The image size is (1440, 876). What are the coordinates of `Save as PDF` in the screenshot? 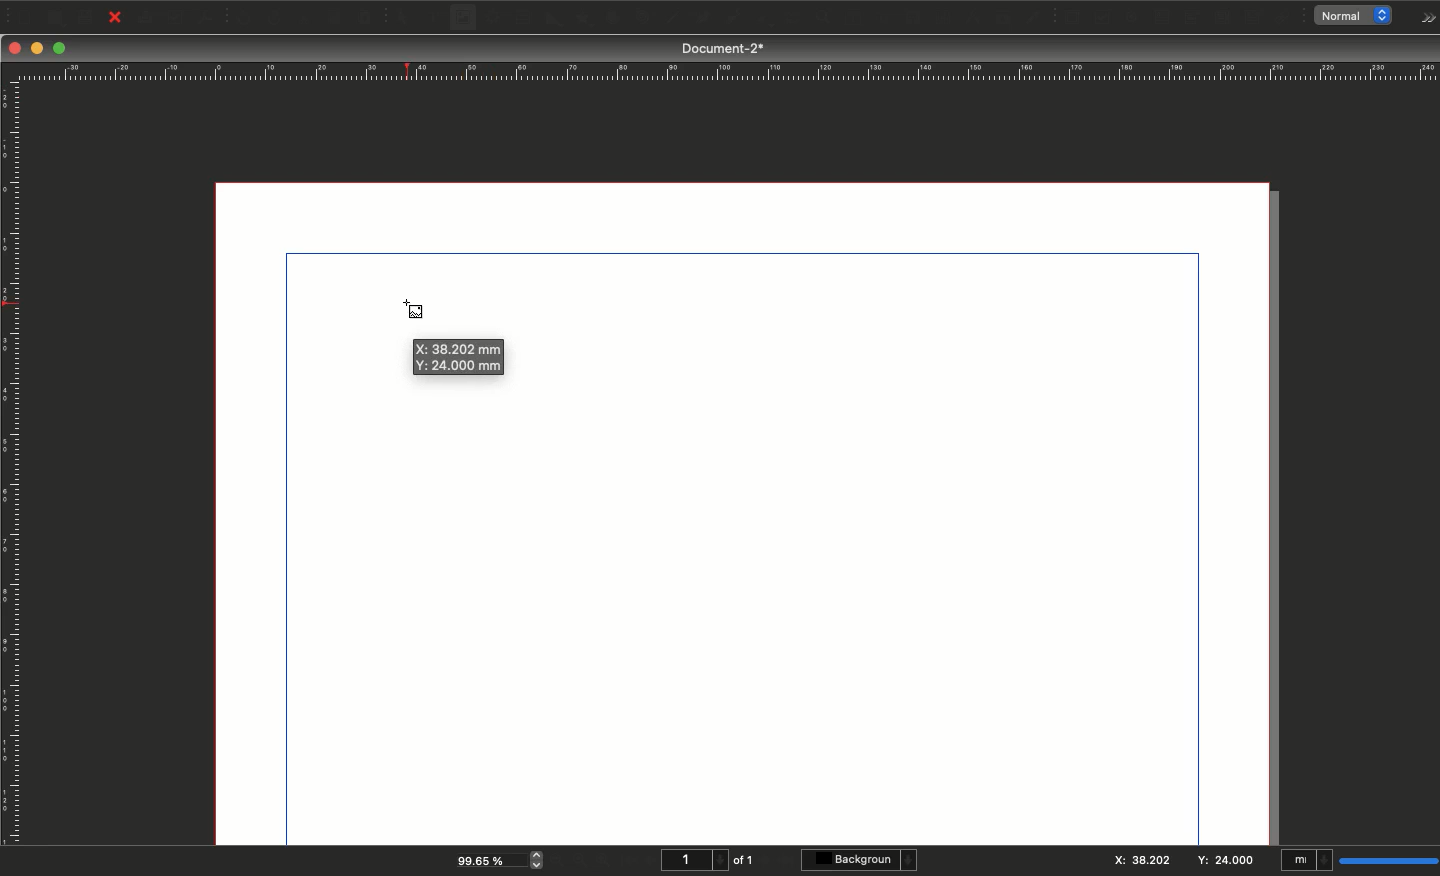 It's located at (208, 17).